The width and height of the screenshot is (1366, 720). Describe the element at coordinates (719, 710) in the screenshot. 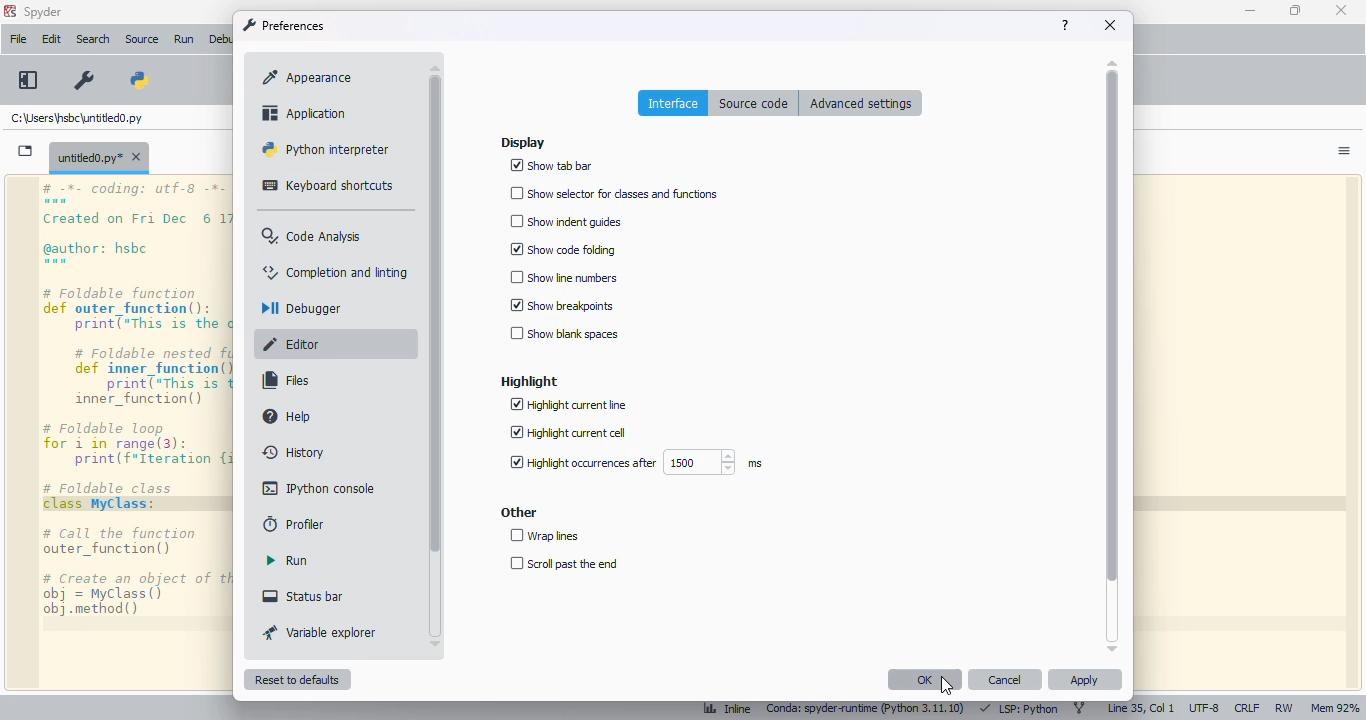

I see `inline` at that location.